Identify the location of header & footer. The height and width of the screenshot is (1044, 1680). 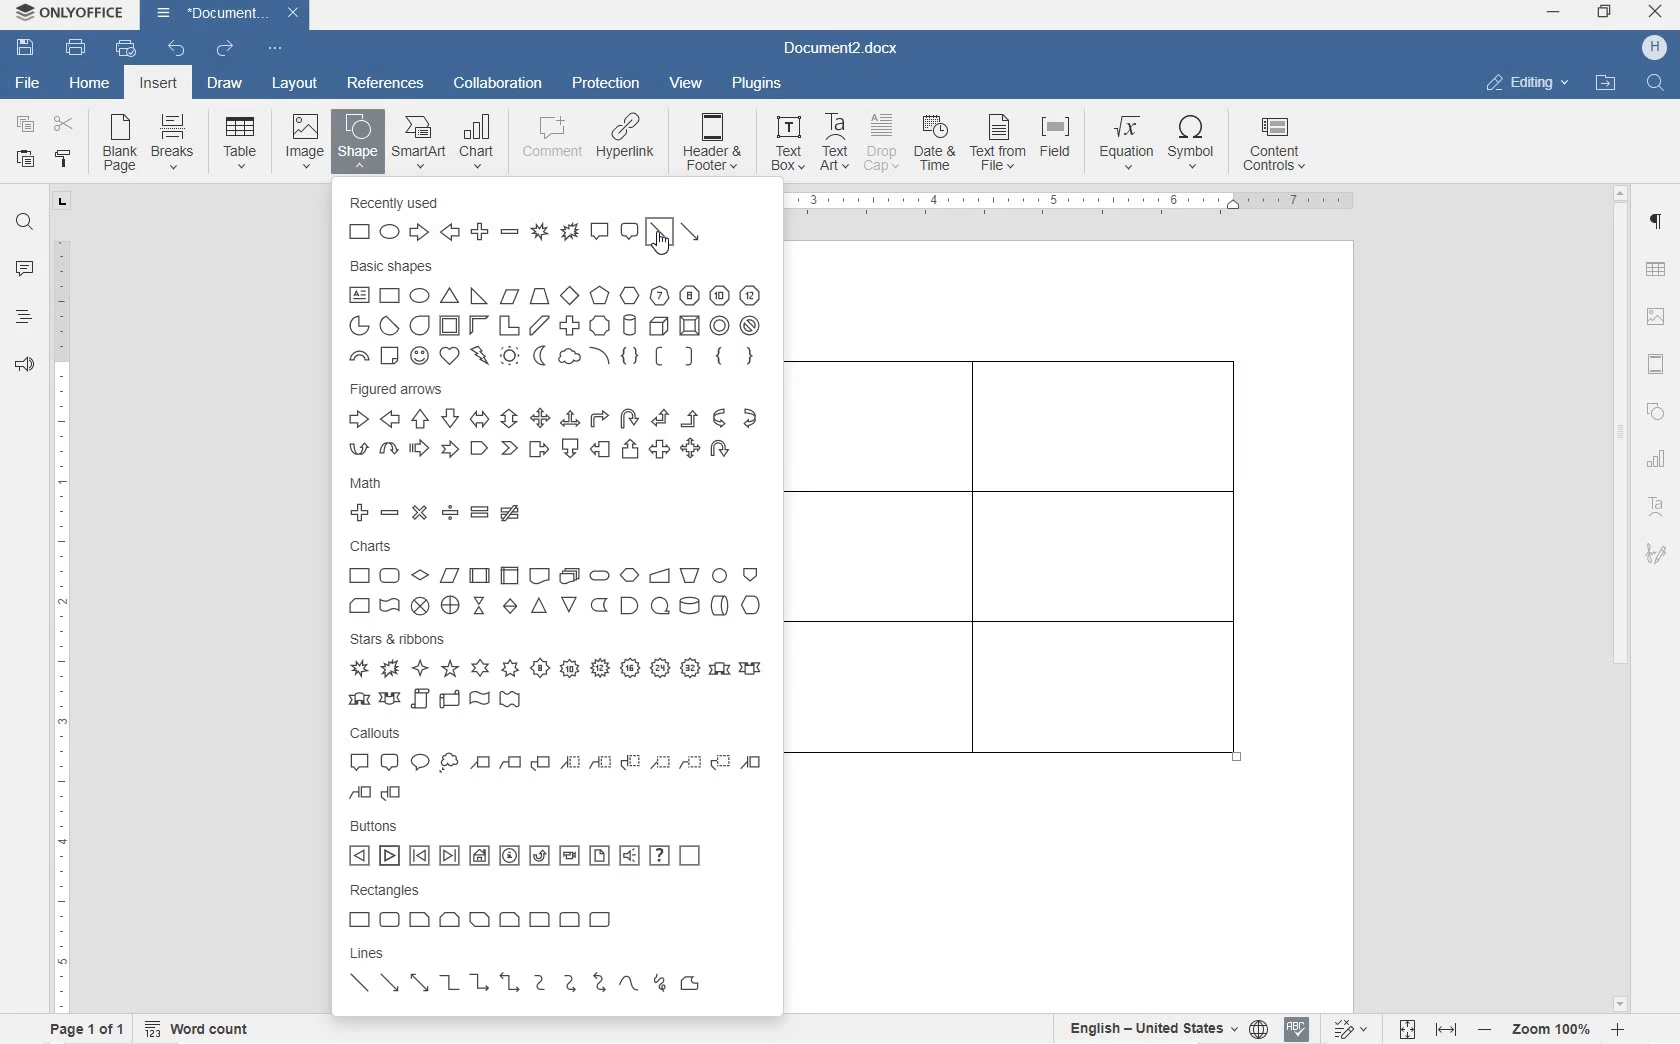
(1657, 365).